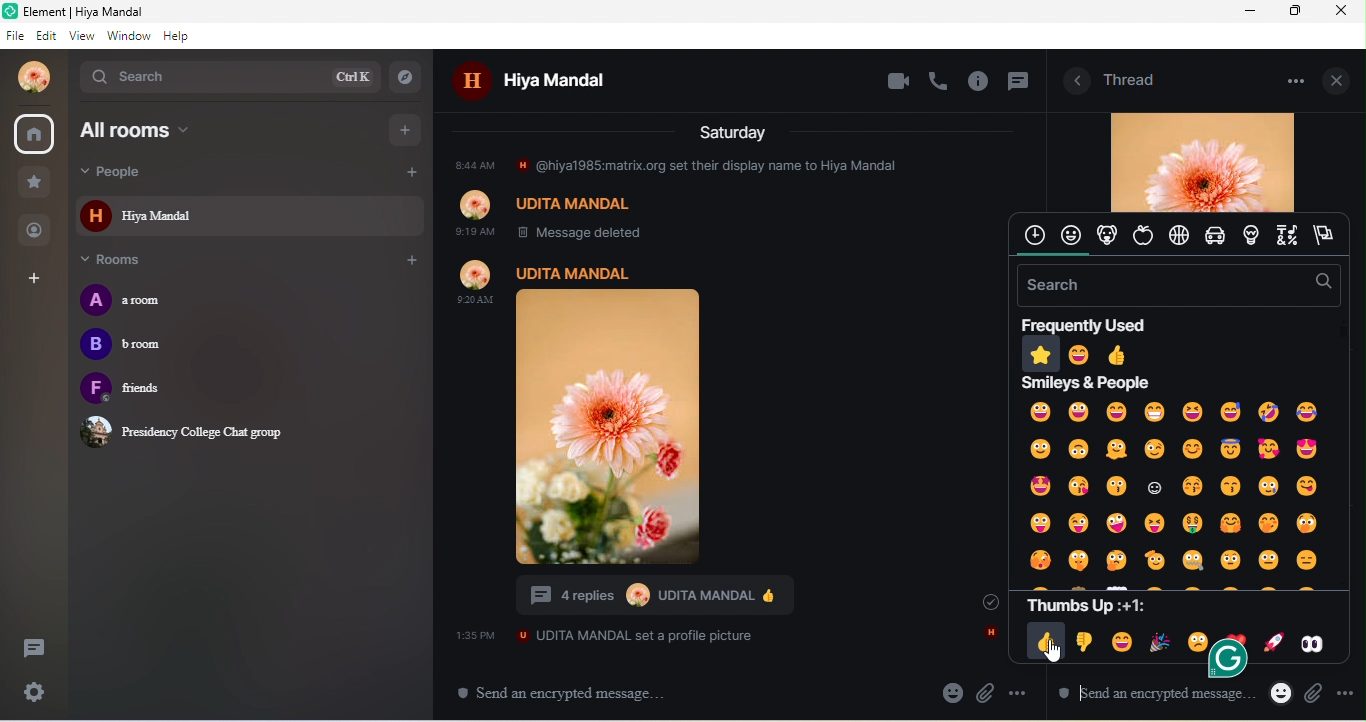 This screenshot has width=1366, height=722. What do you see at coordinates (897, 82) in the screenshot?
I see `video call` at bounding box center [897, 82].